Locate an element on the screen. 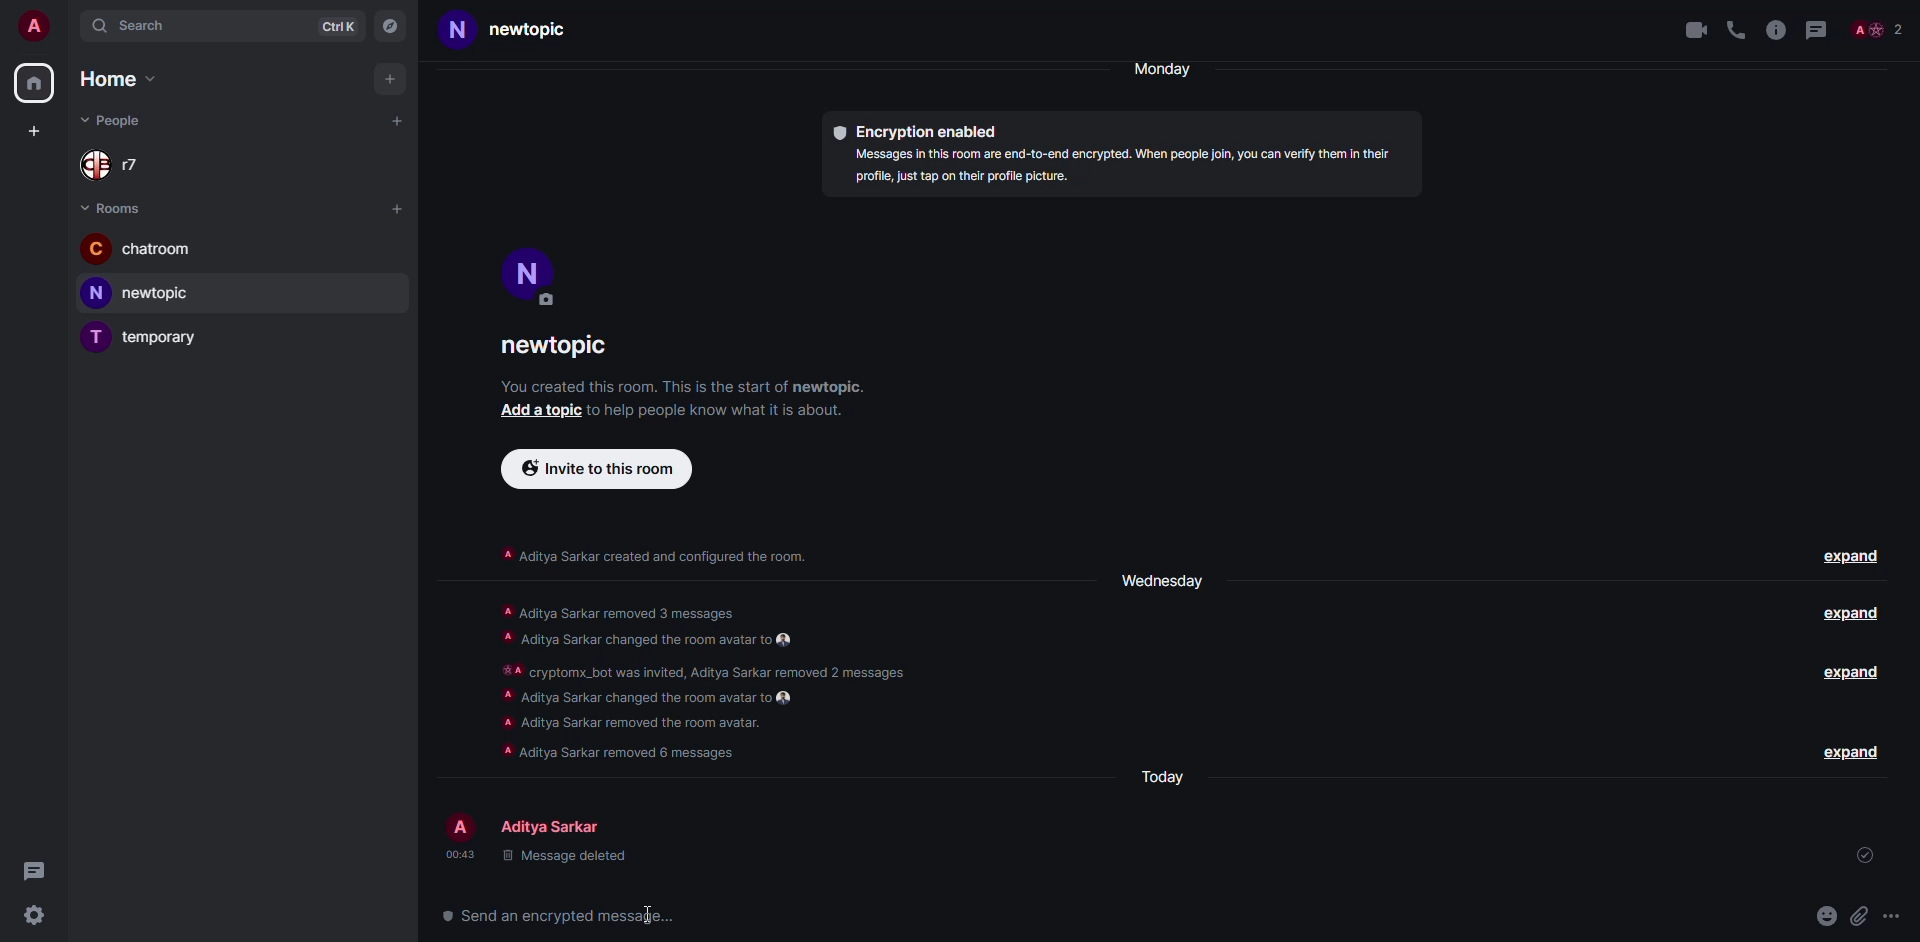  add is located at coordinates (31, 133).